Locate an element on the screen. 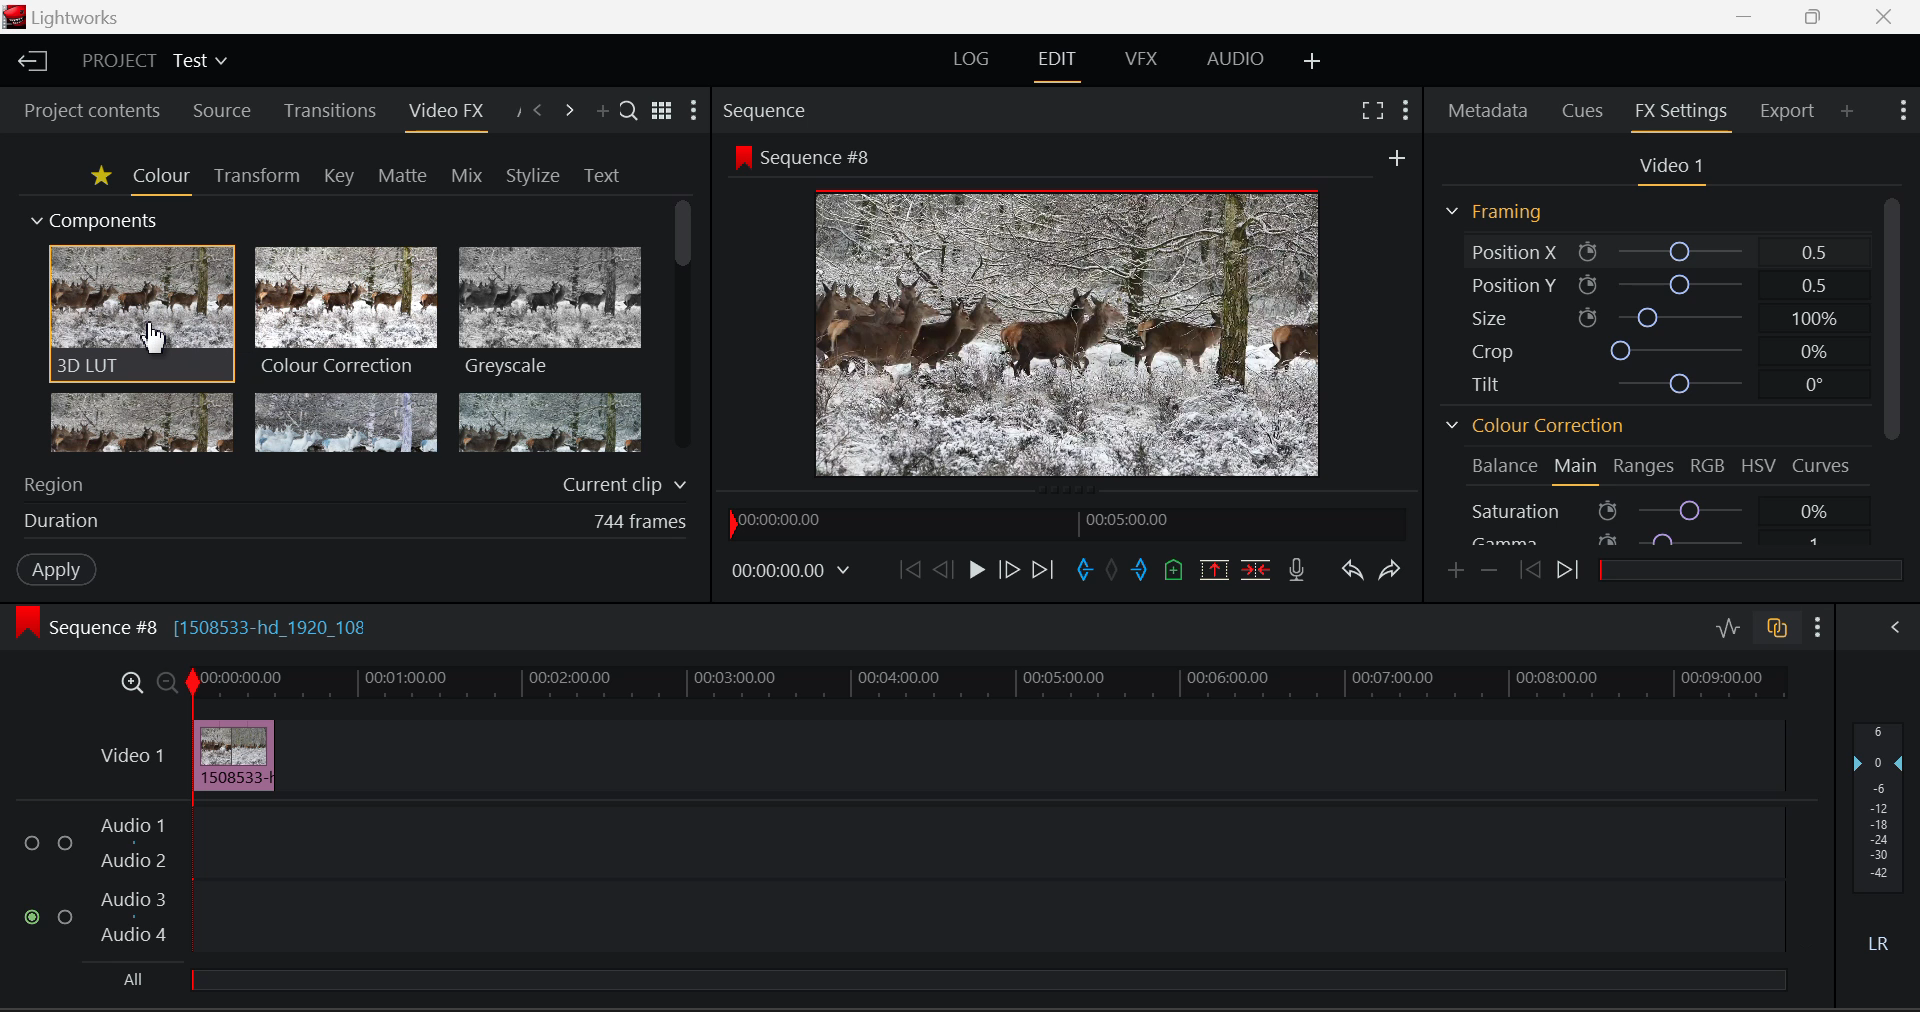 This screenshot has width=1920, height=1012. Source is located at coordinates (223, 111).